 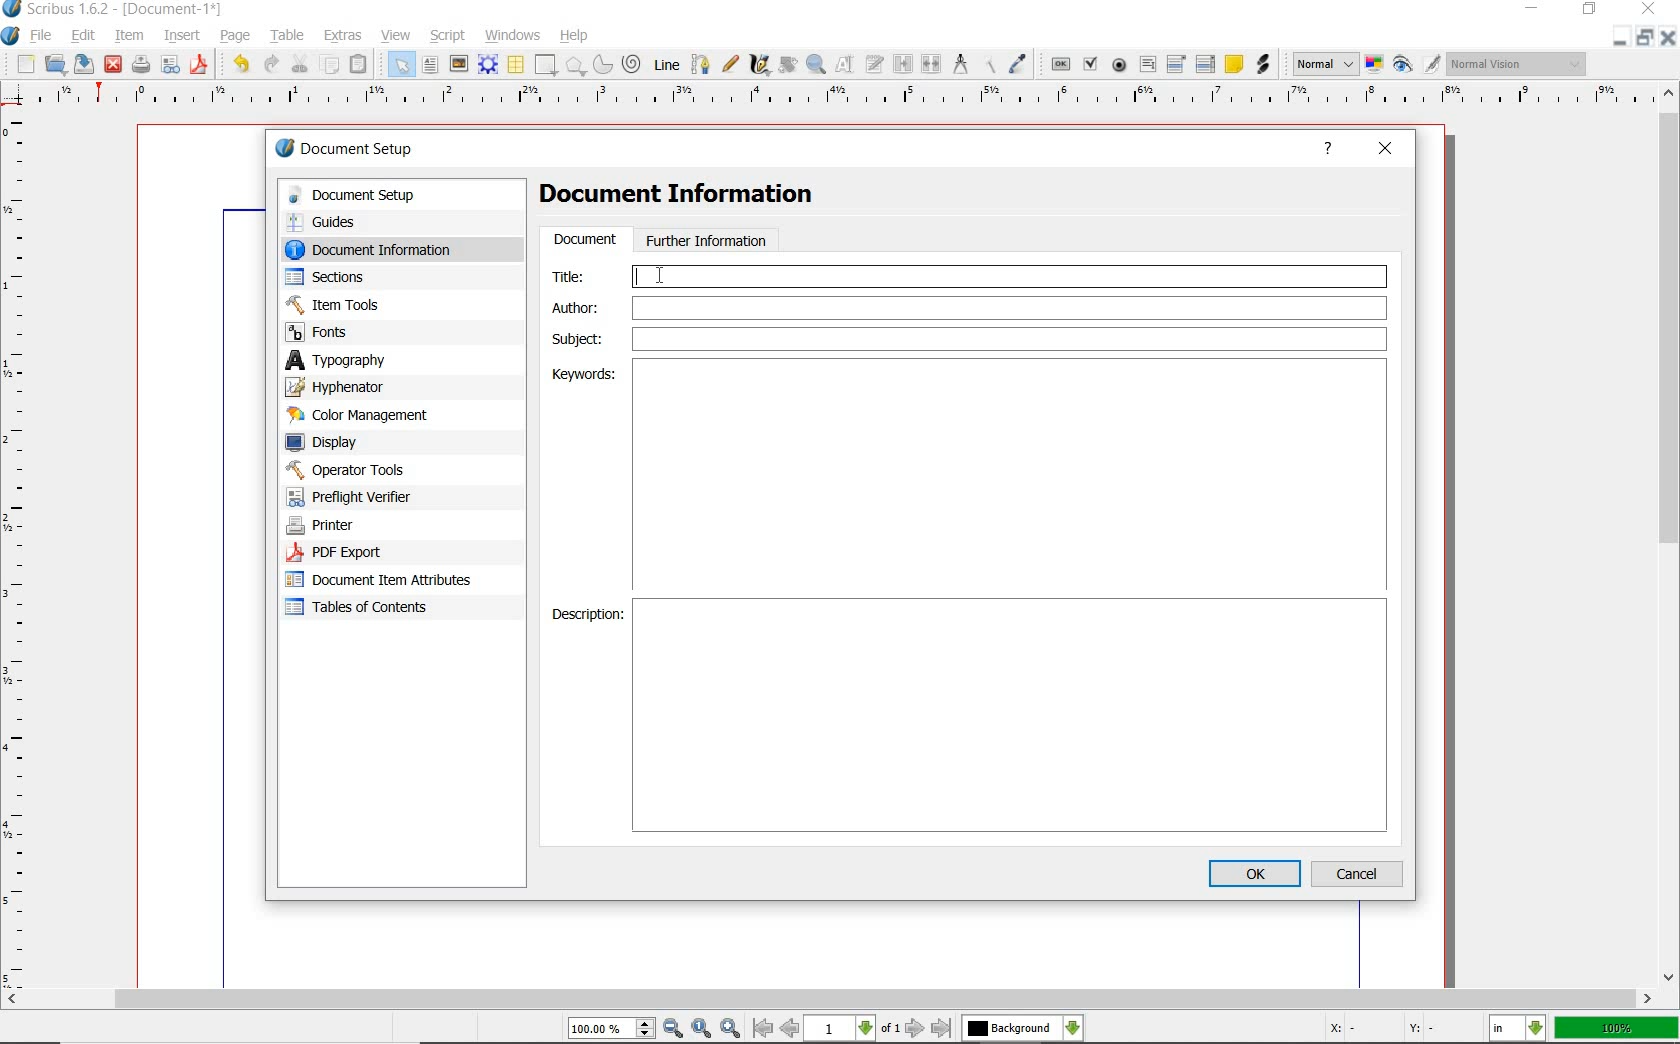 What do you see at coordinates (1177, 65) in the screenshot?
I see `pdf combo box` at bounding box center [1177, 65].